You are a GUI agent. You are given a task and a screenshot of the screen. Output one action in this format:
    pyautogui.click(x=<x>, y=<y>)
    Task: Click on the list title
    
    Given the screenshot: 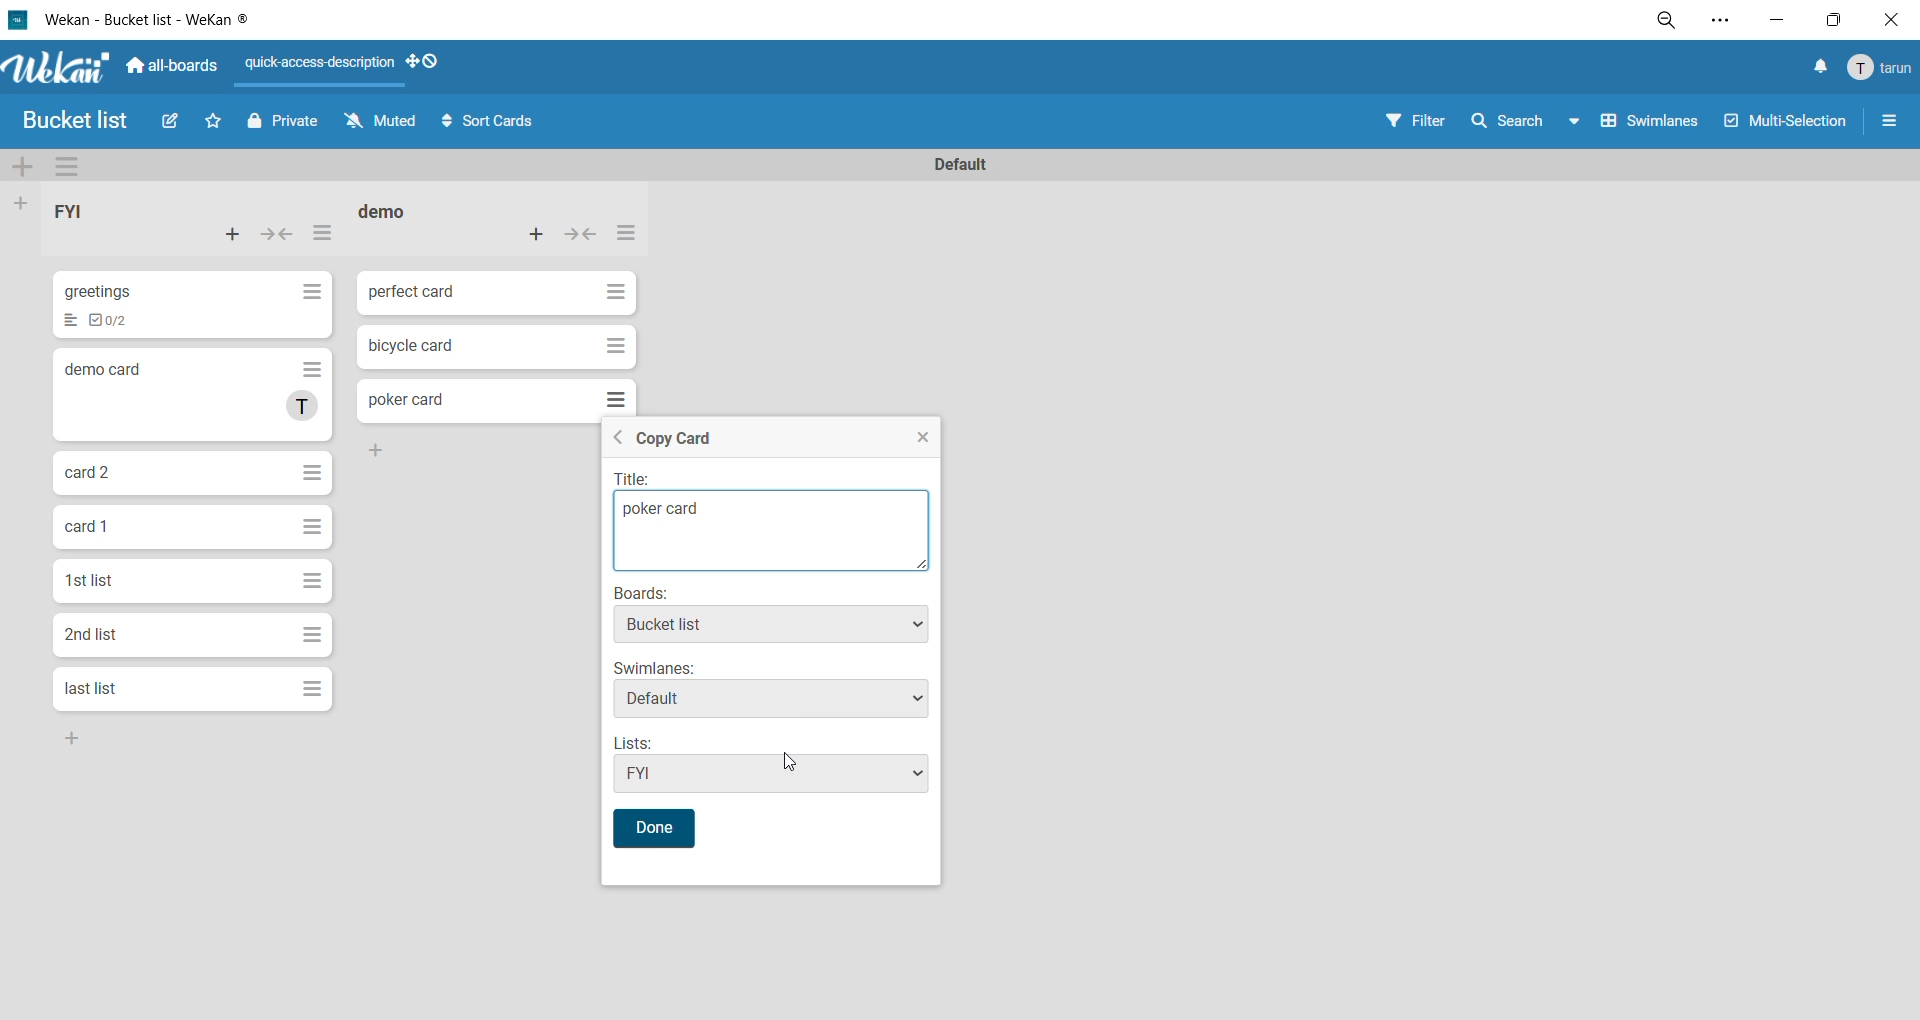 What is the action you would take?
    pyautogui.click(x=84, y=215)
    